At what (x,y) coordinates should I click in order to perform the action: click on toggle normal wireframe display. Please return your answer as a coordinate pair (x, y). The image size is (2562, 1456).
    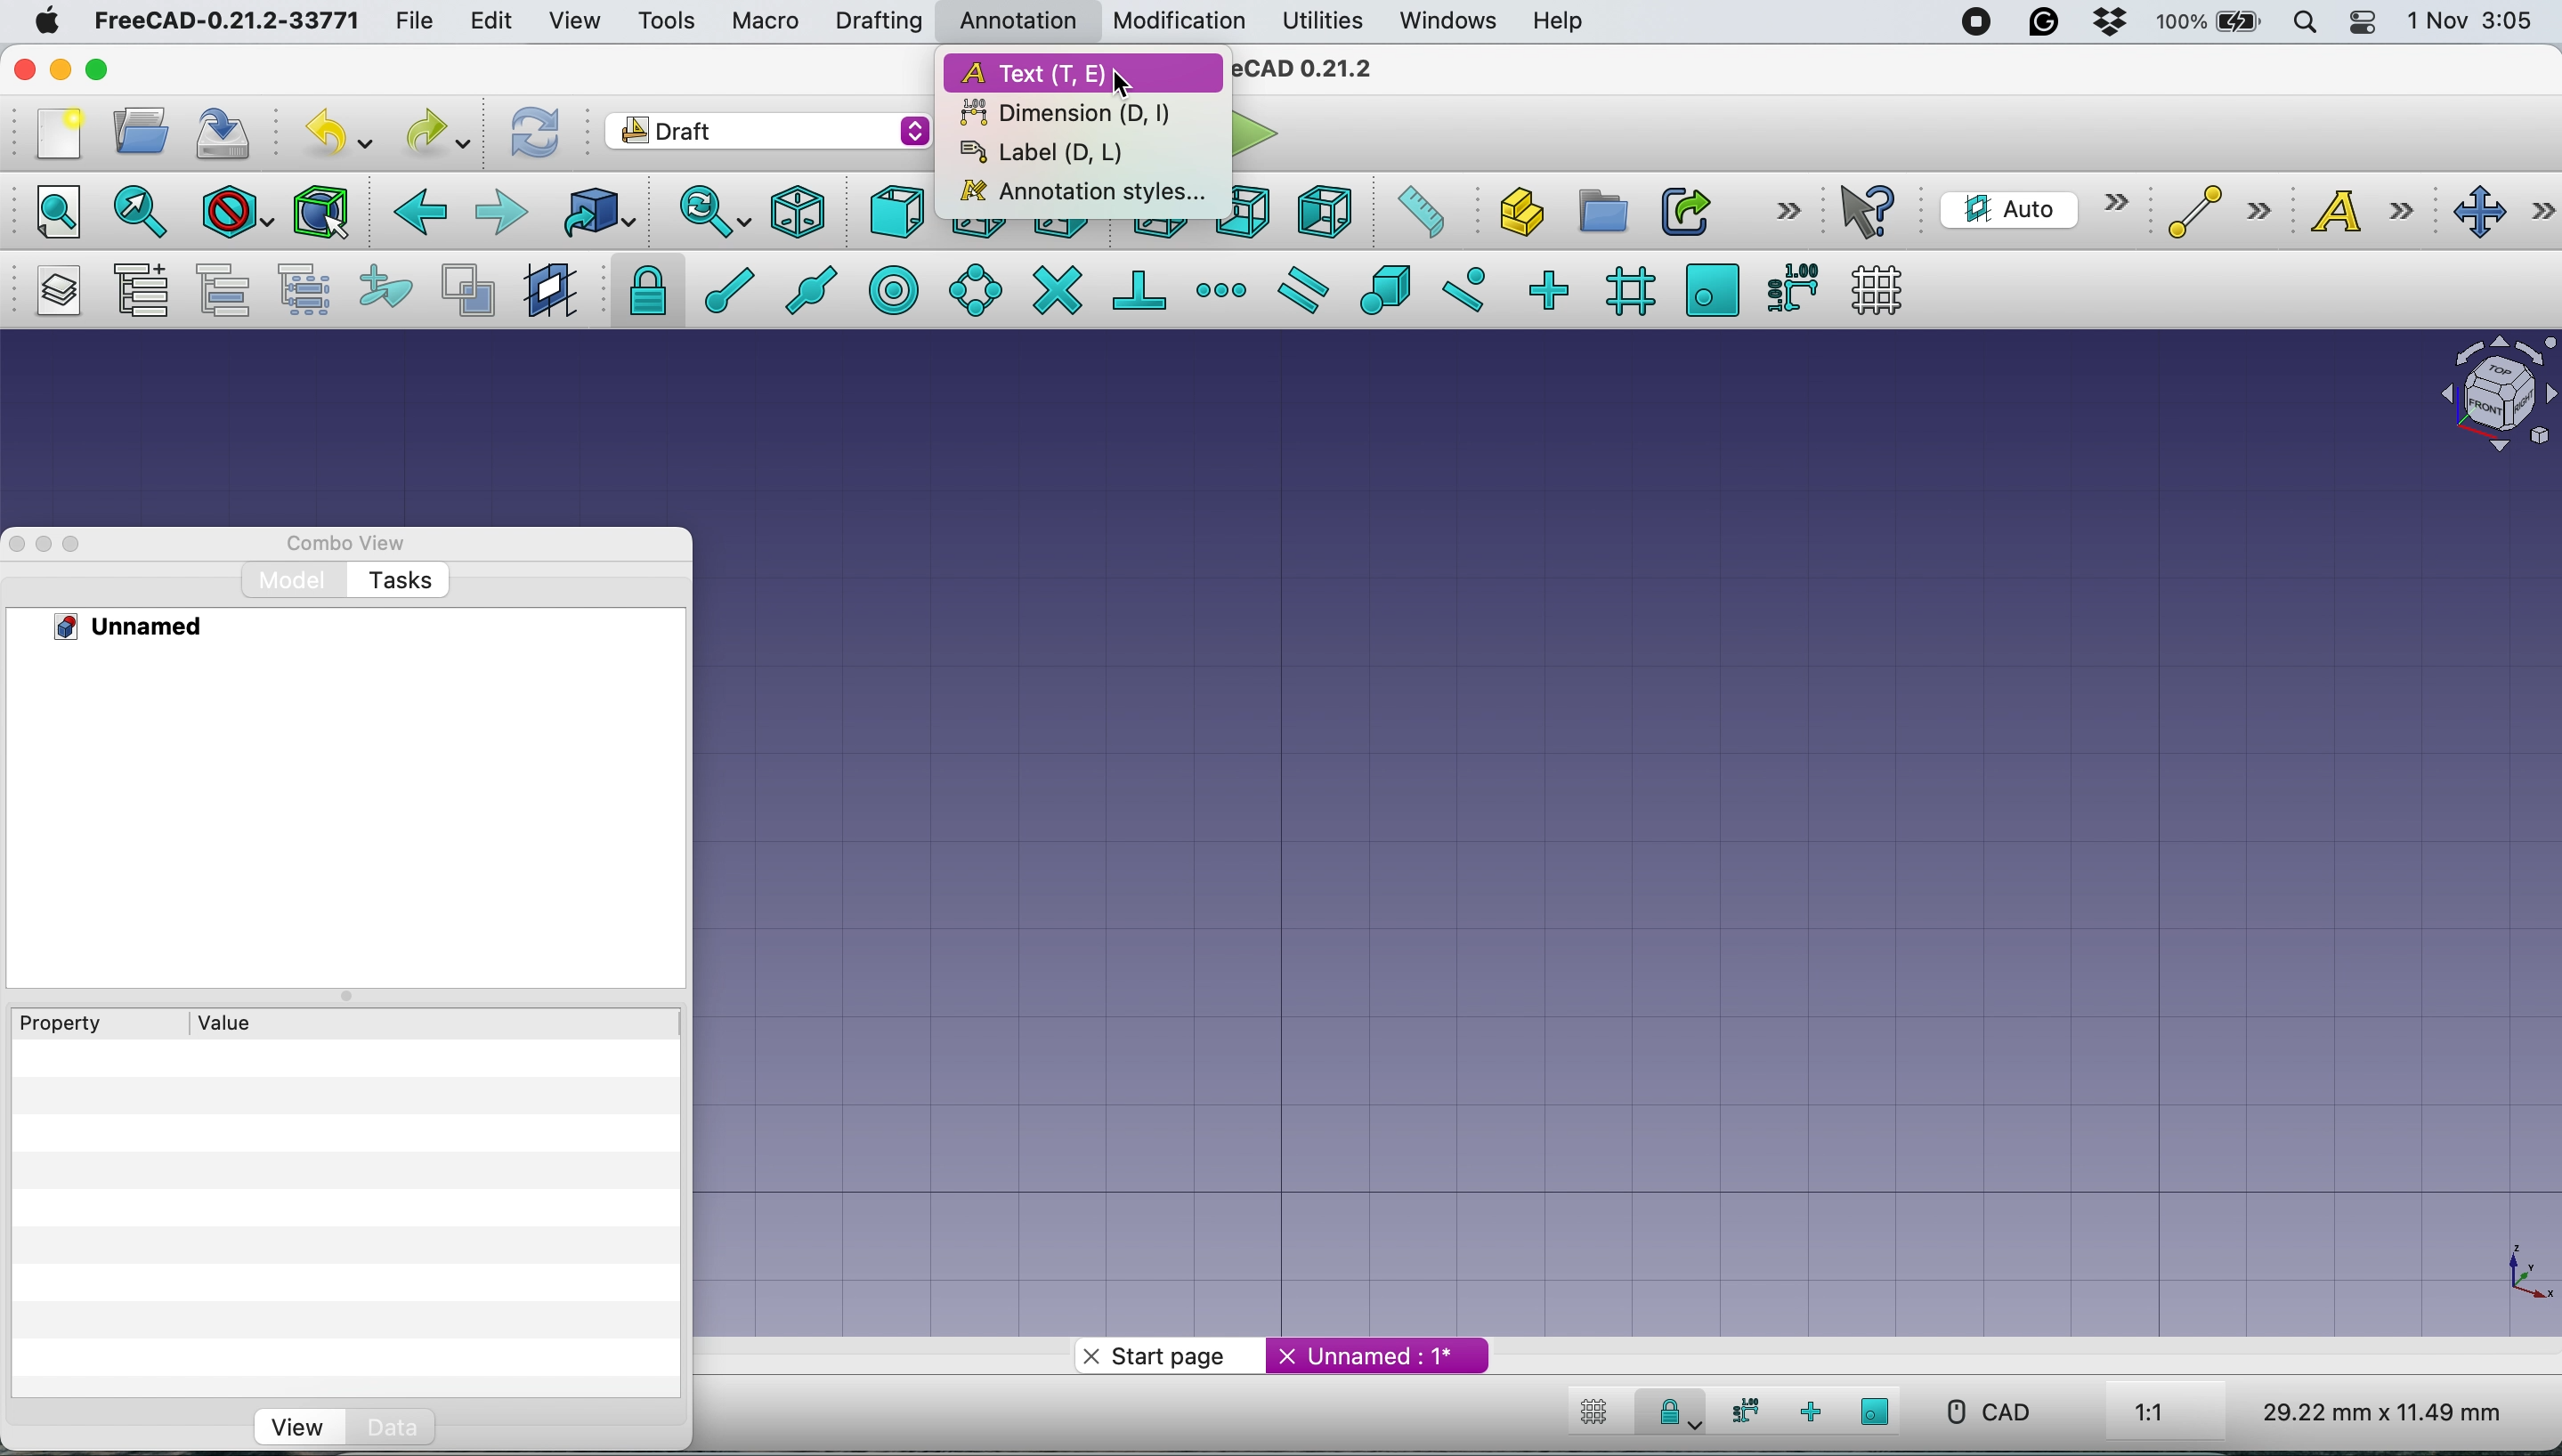
    Looking at the image, I should click on (467, 288).